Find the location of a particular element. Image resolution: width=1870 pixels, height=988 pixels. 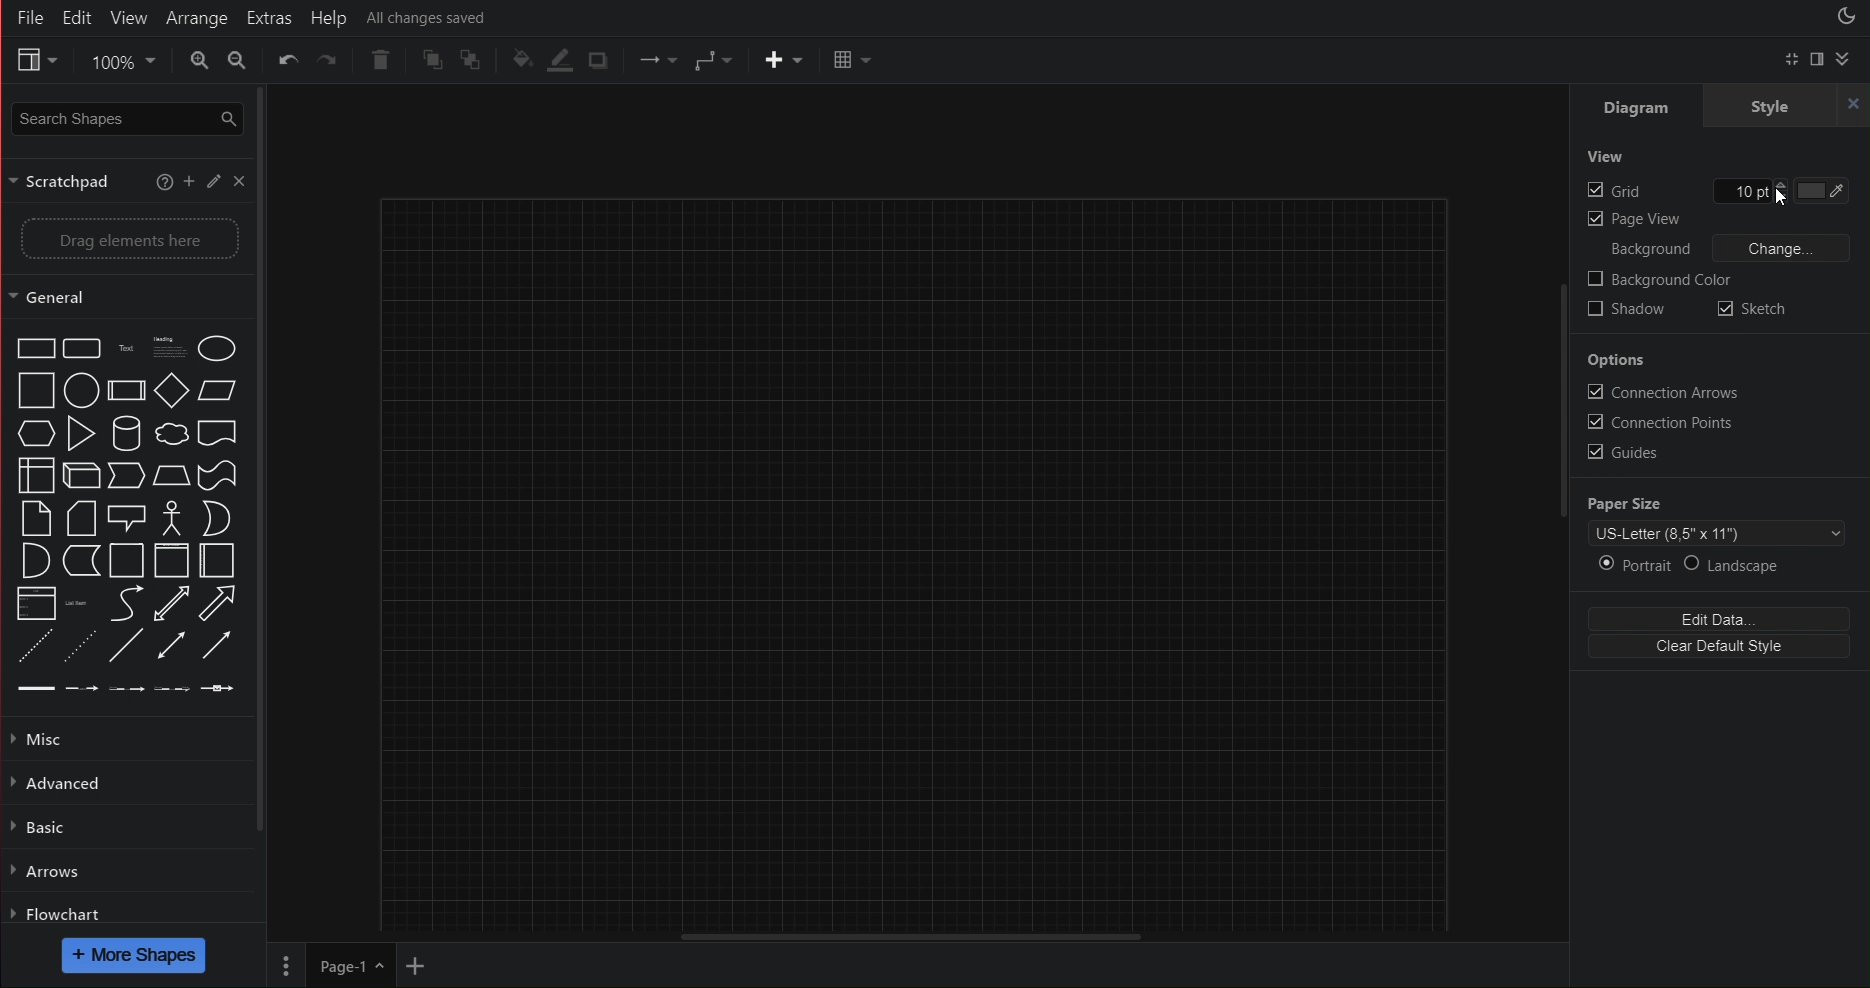

Fullscreen is located at coordinates (1789, 60).